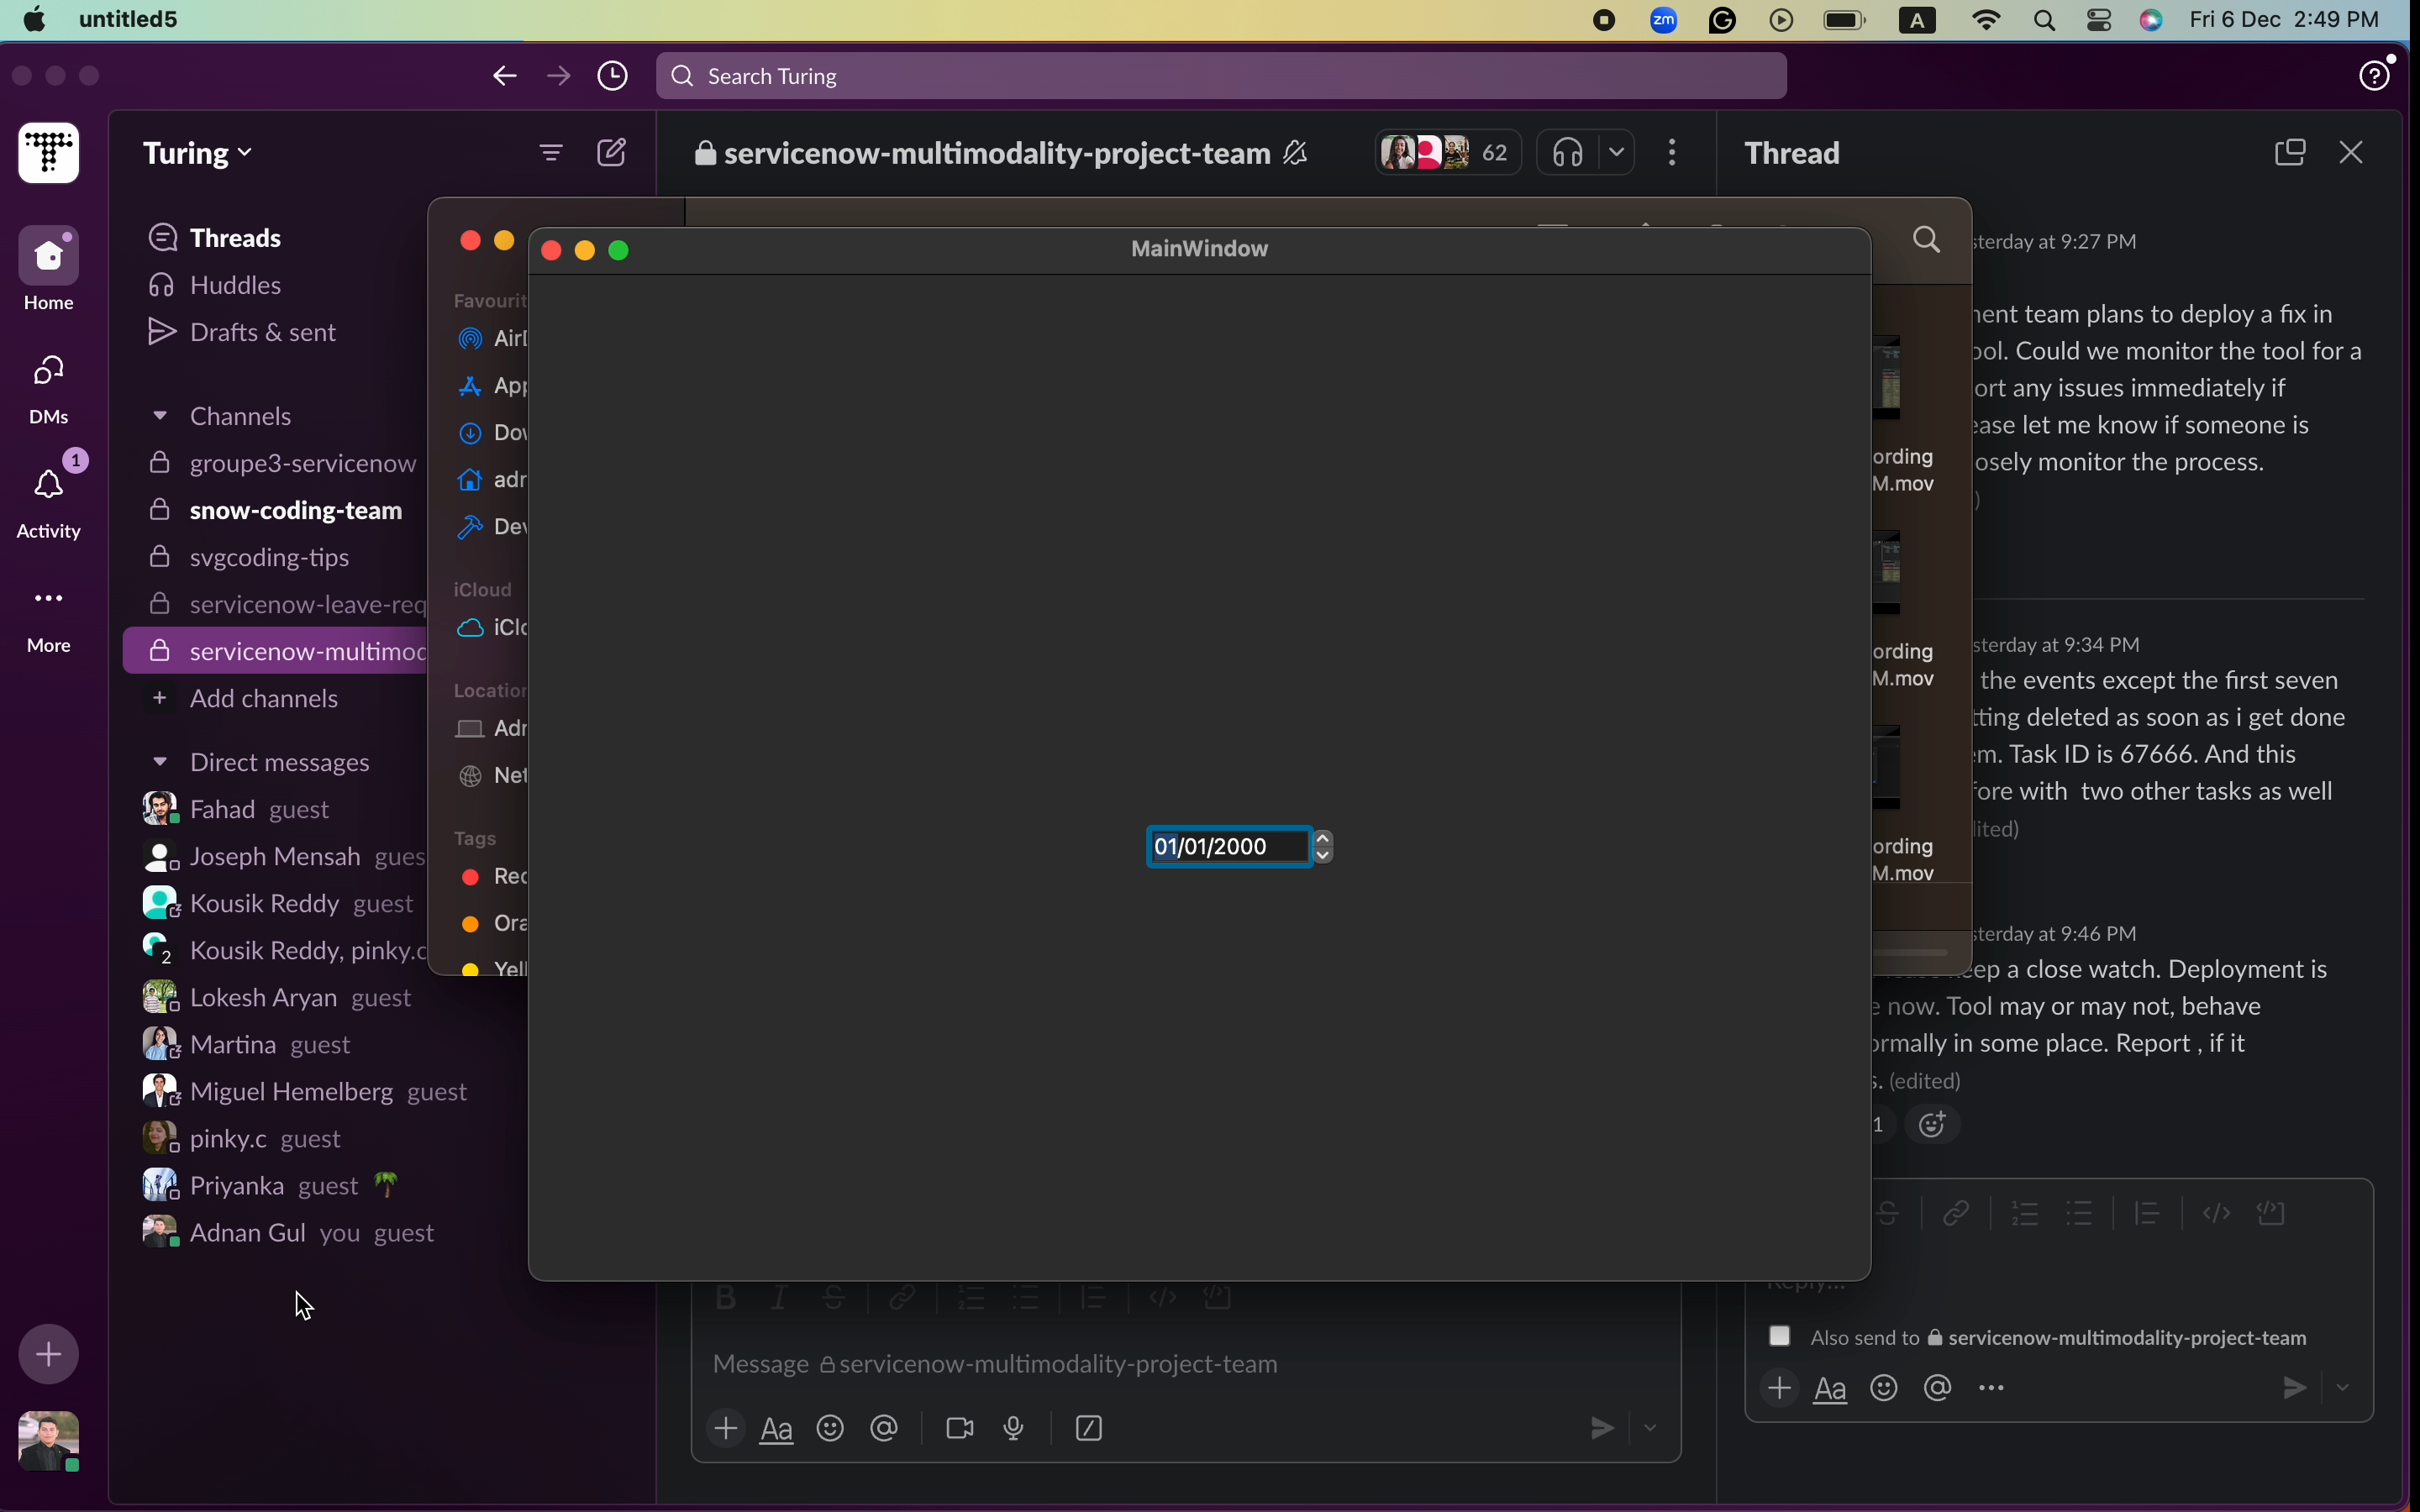 This screenshot has height=1512, width=2420. Describe the element at coordinates (274, 995) in the screenshot. I see `Lokesh Aryan` at that location.